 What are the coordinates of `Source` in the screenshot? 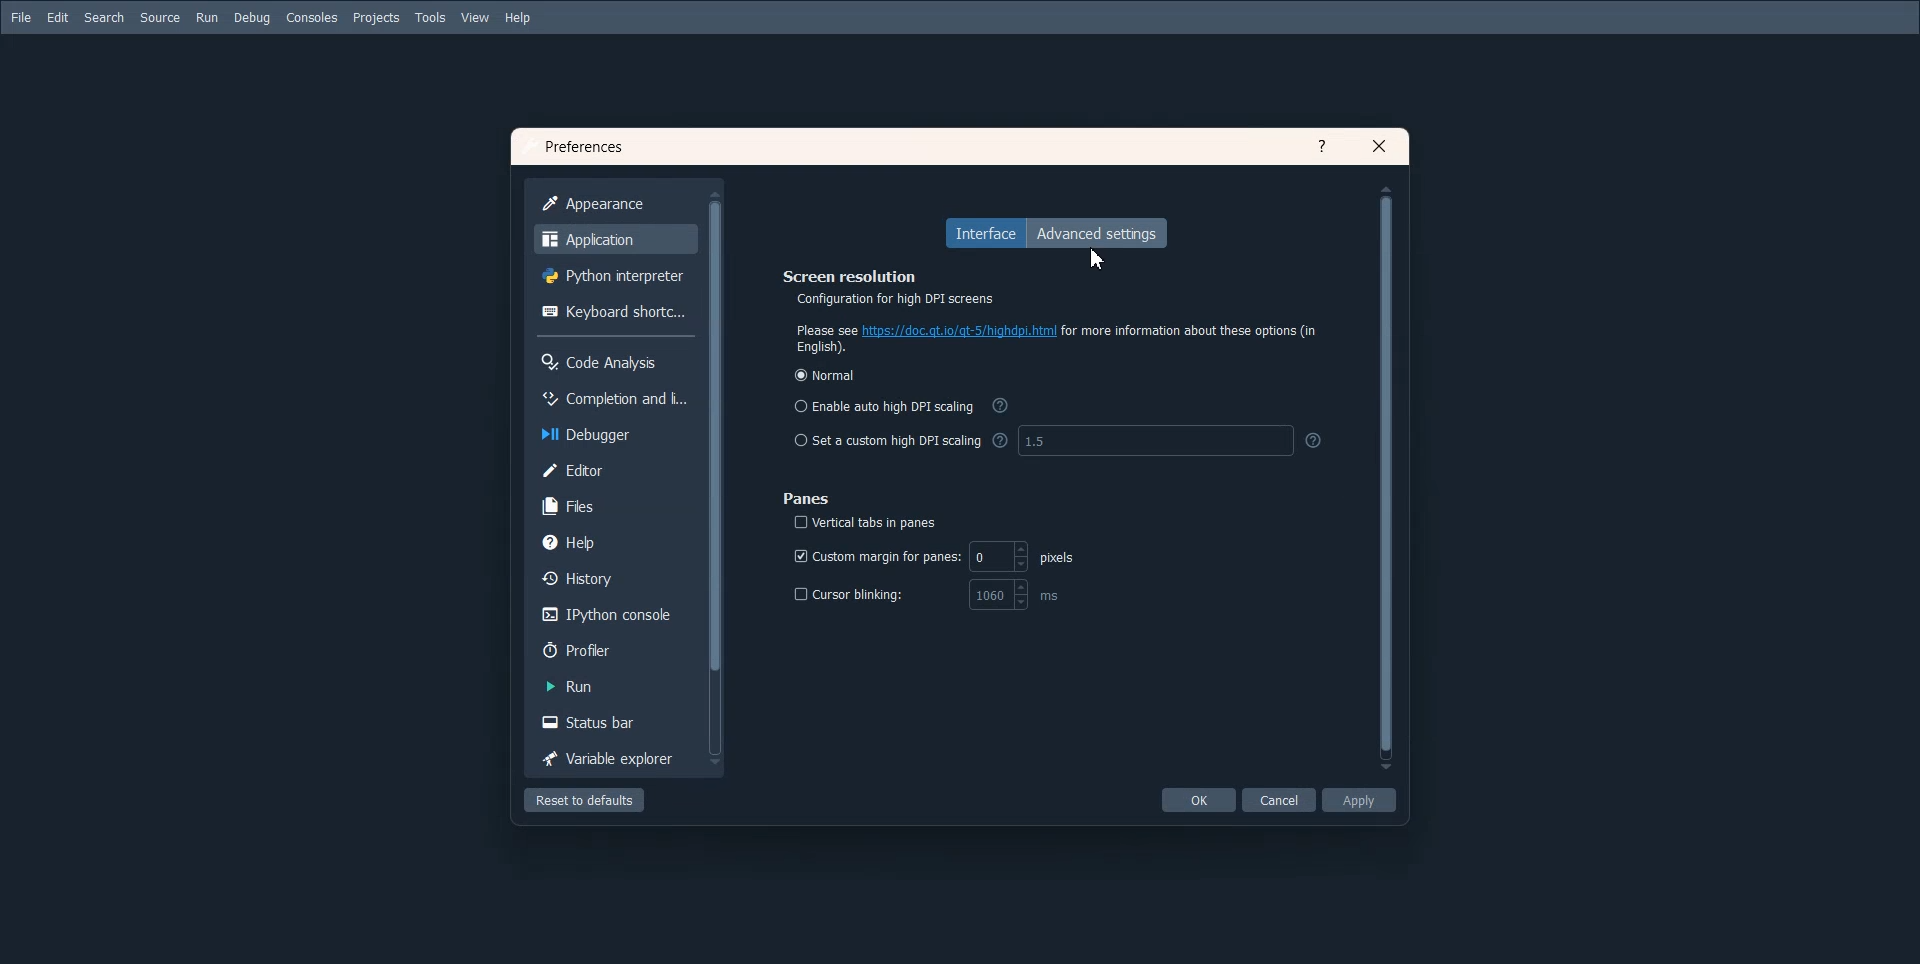 It's located at (161, 18).